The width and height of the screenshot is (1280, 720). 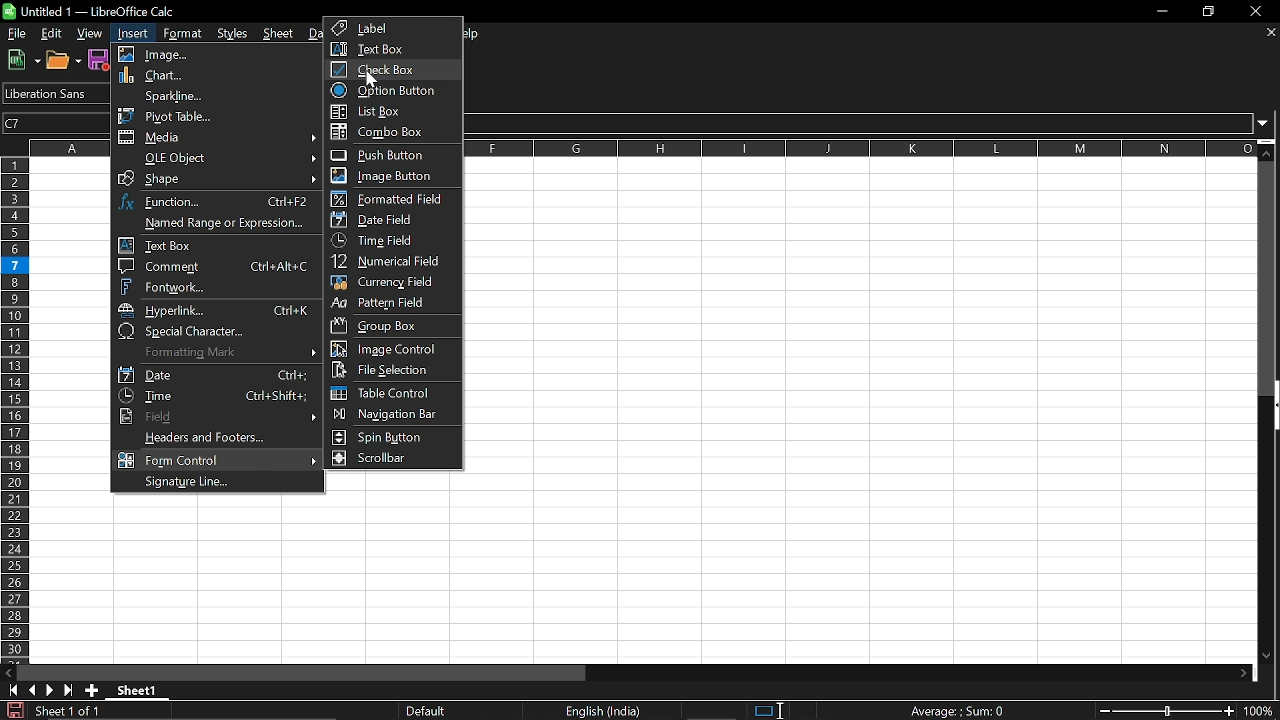 What do you see at coordinates (212, 95) in the screenshot?
I see `Sparkline` at bounding box center [212, 95].